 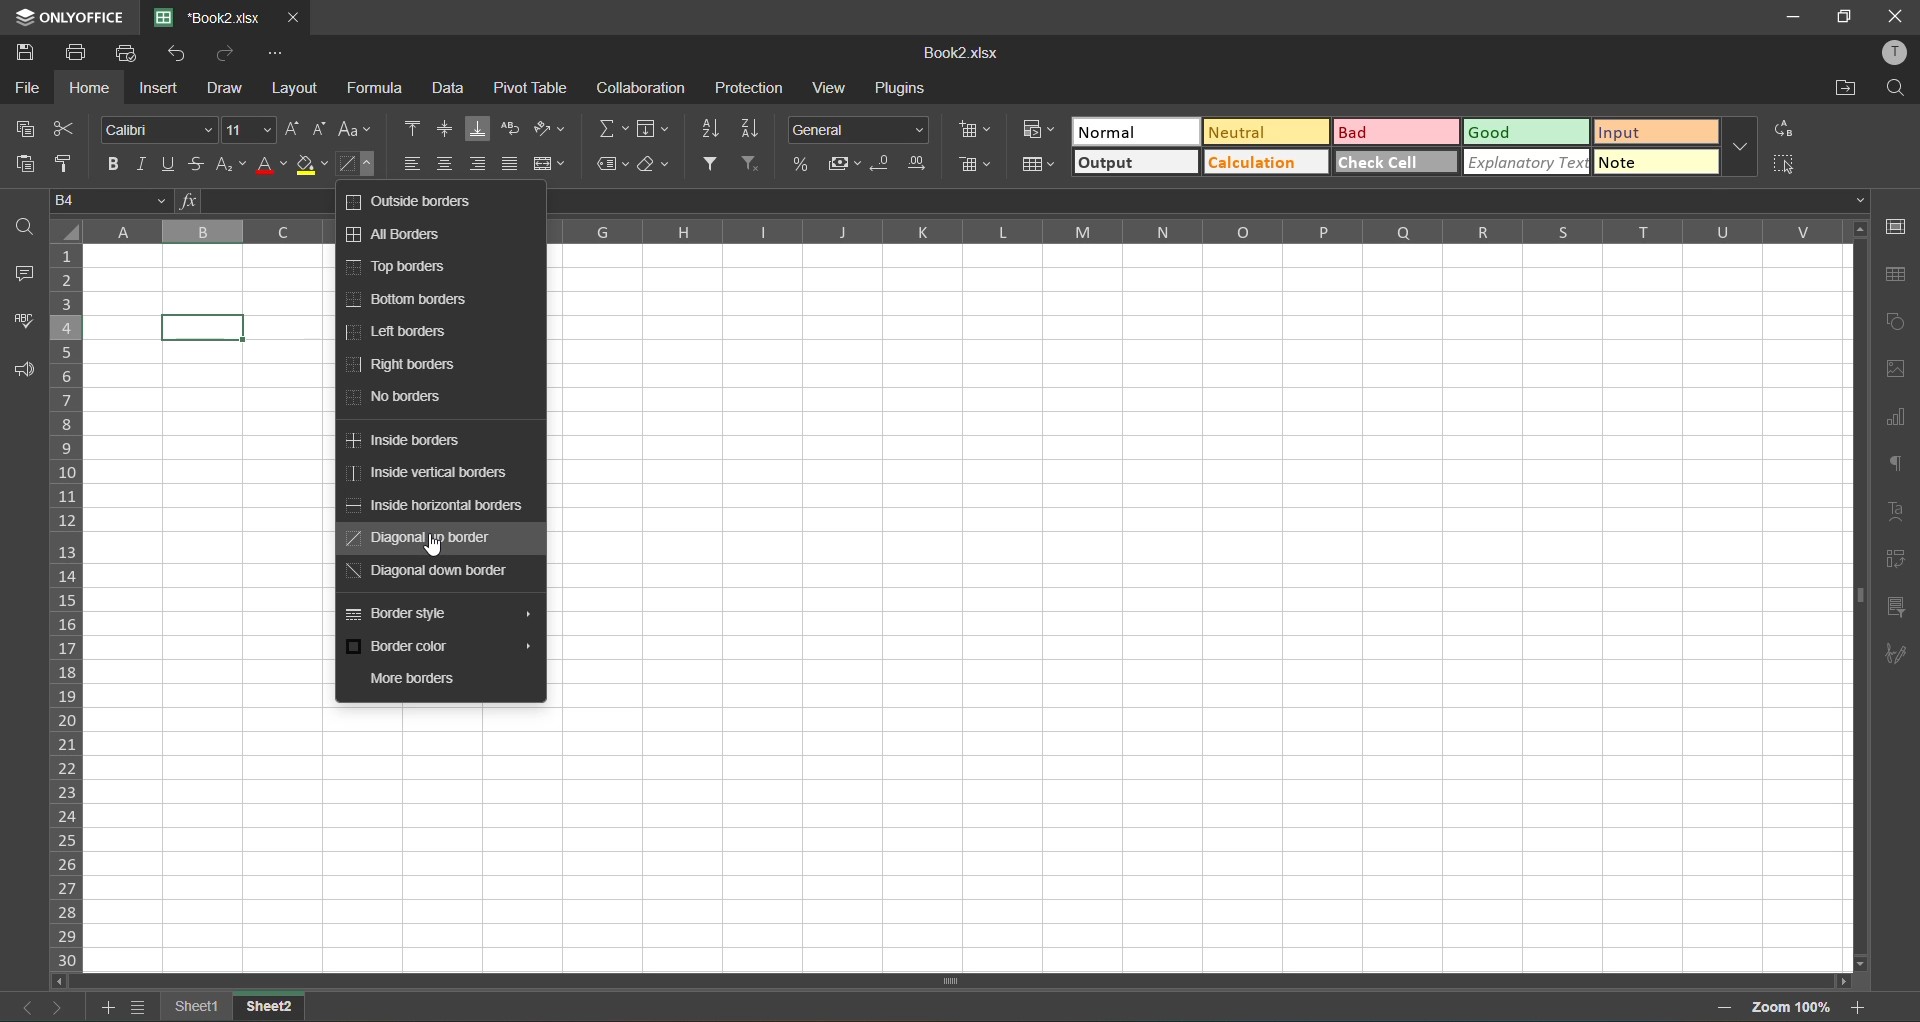 What do you see at coordinates (272, 167) in the screenshot?
I see `font color` at bounding box center [272, 167].